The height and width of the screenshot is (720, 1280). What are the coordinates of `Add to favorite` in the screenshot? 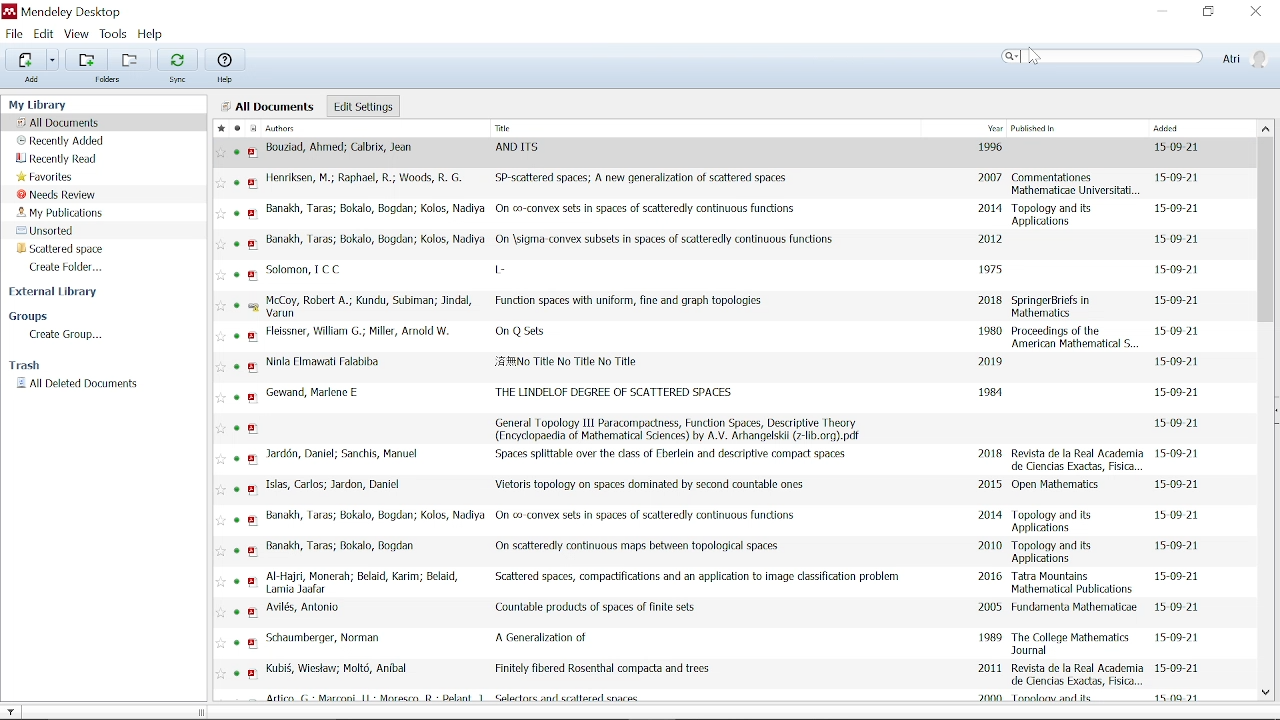 It's located at (222, 214).